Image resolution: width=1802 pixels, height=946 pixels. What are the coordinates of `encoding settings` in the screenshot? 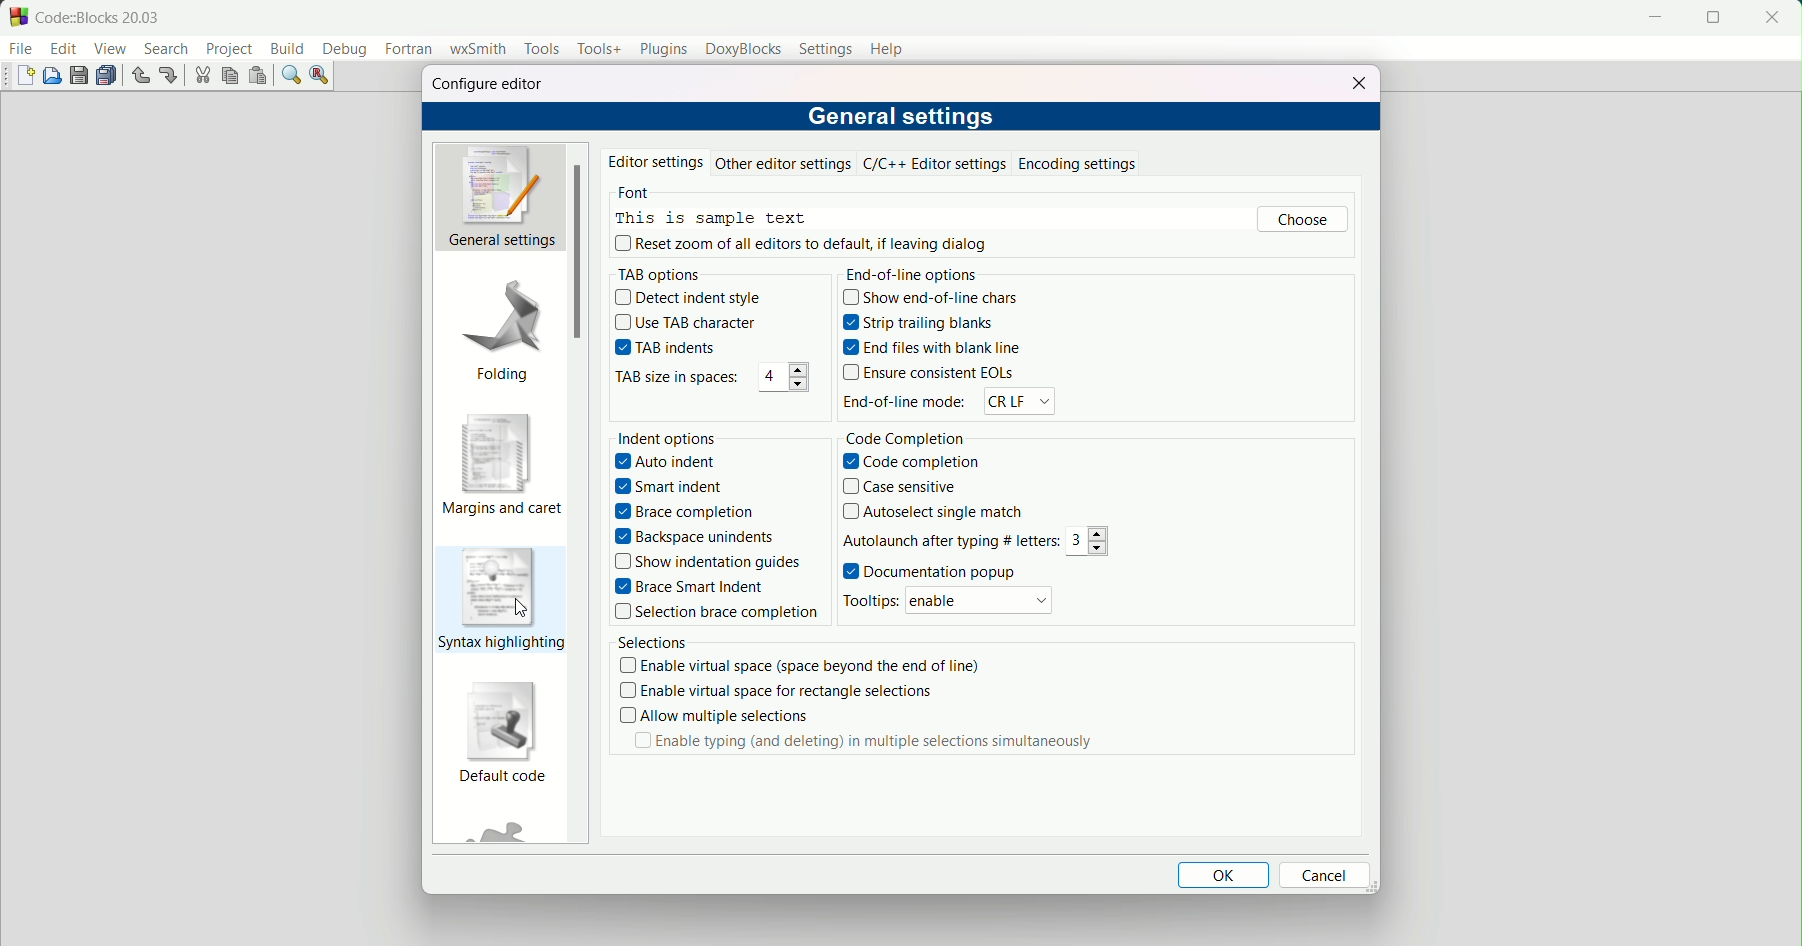 It's located at (1078, 164).